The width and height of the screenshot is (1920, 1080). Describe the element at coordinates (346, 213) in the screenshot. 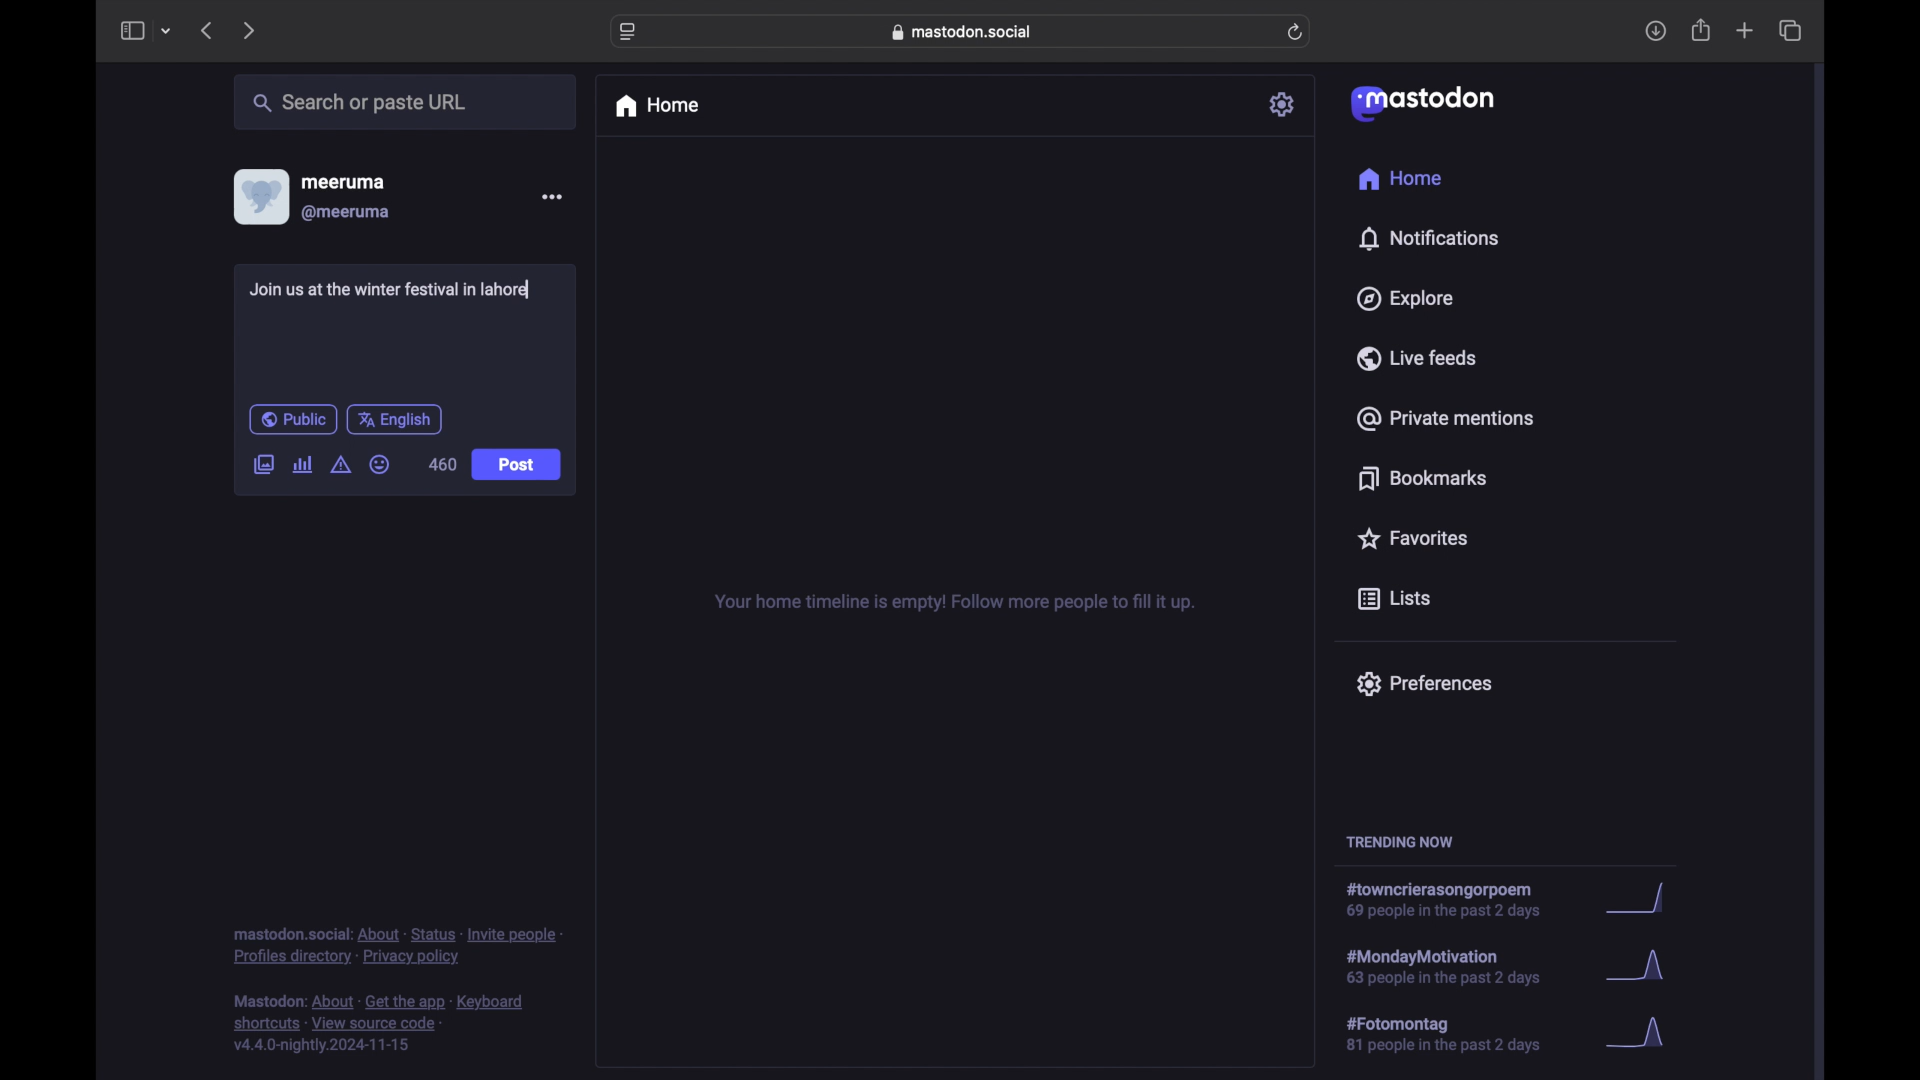

I see `@meeruma` at that location.